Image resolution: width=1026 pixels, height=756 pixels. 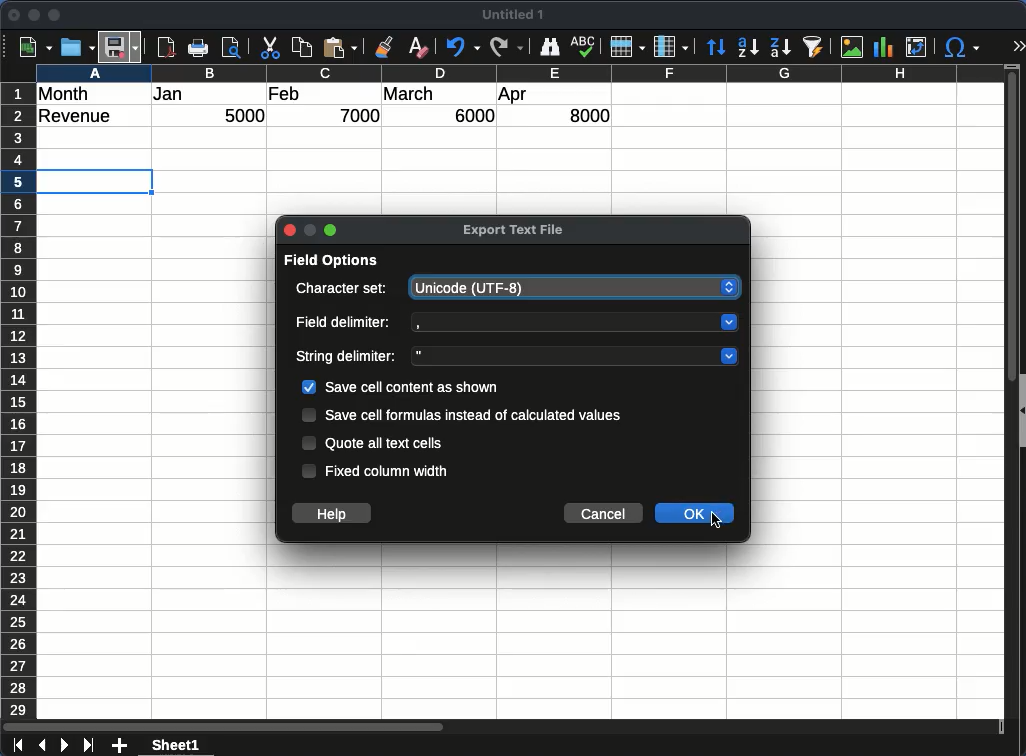 What do you see at coordinates (696, 514) in the screenshot?
I see `ok` at bounding box center [696, 514].